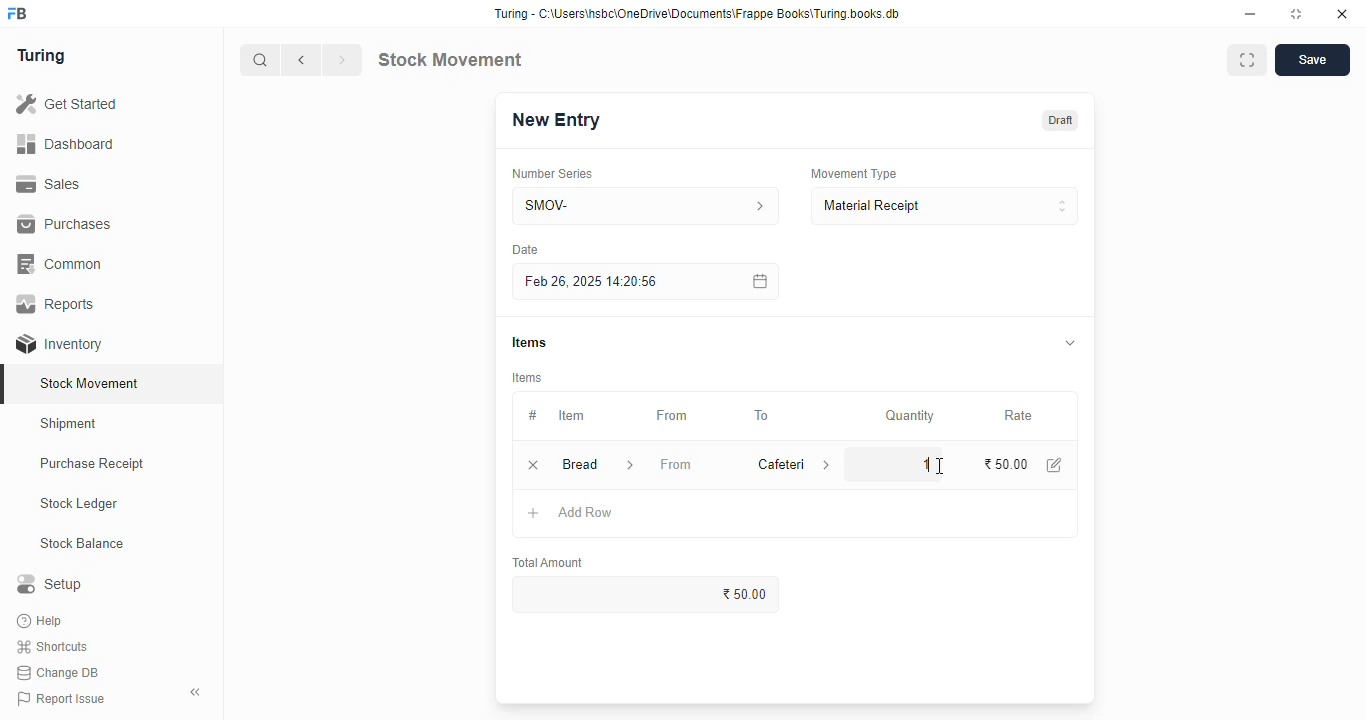  Describe the element at coordinates (630, 466) in the screenshot. I see `item information` at that location.